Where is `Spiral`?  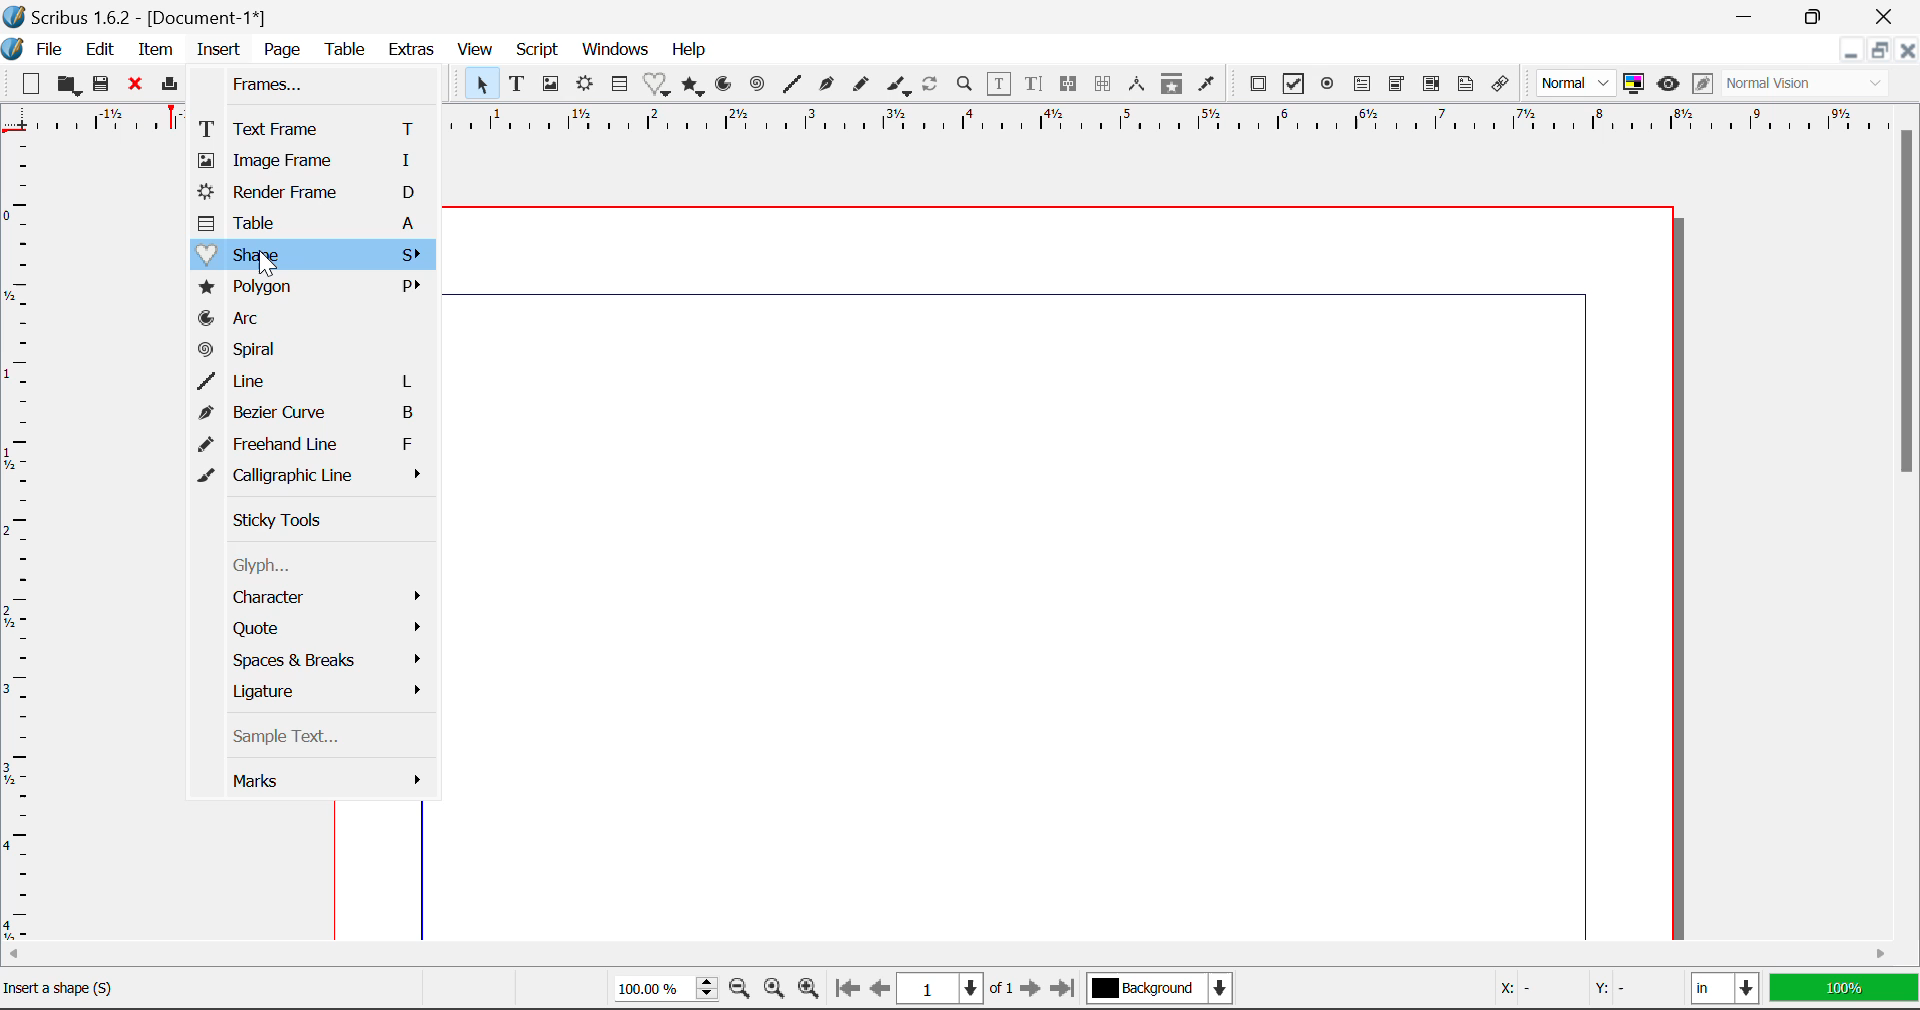
Spiral is located at coordinates (316, 352).